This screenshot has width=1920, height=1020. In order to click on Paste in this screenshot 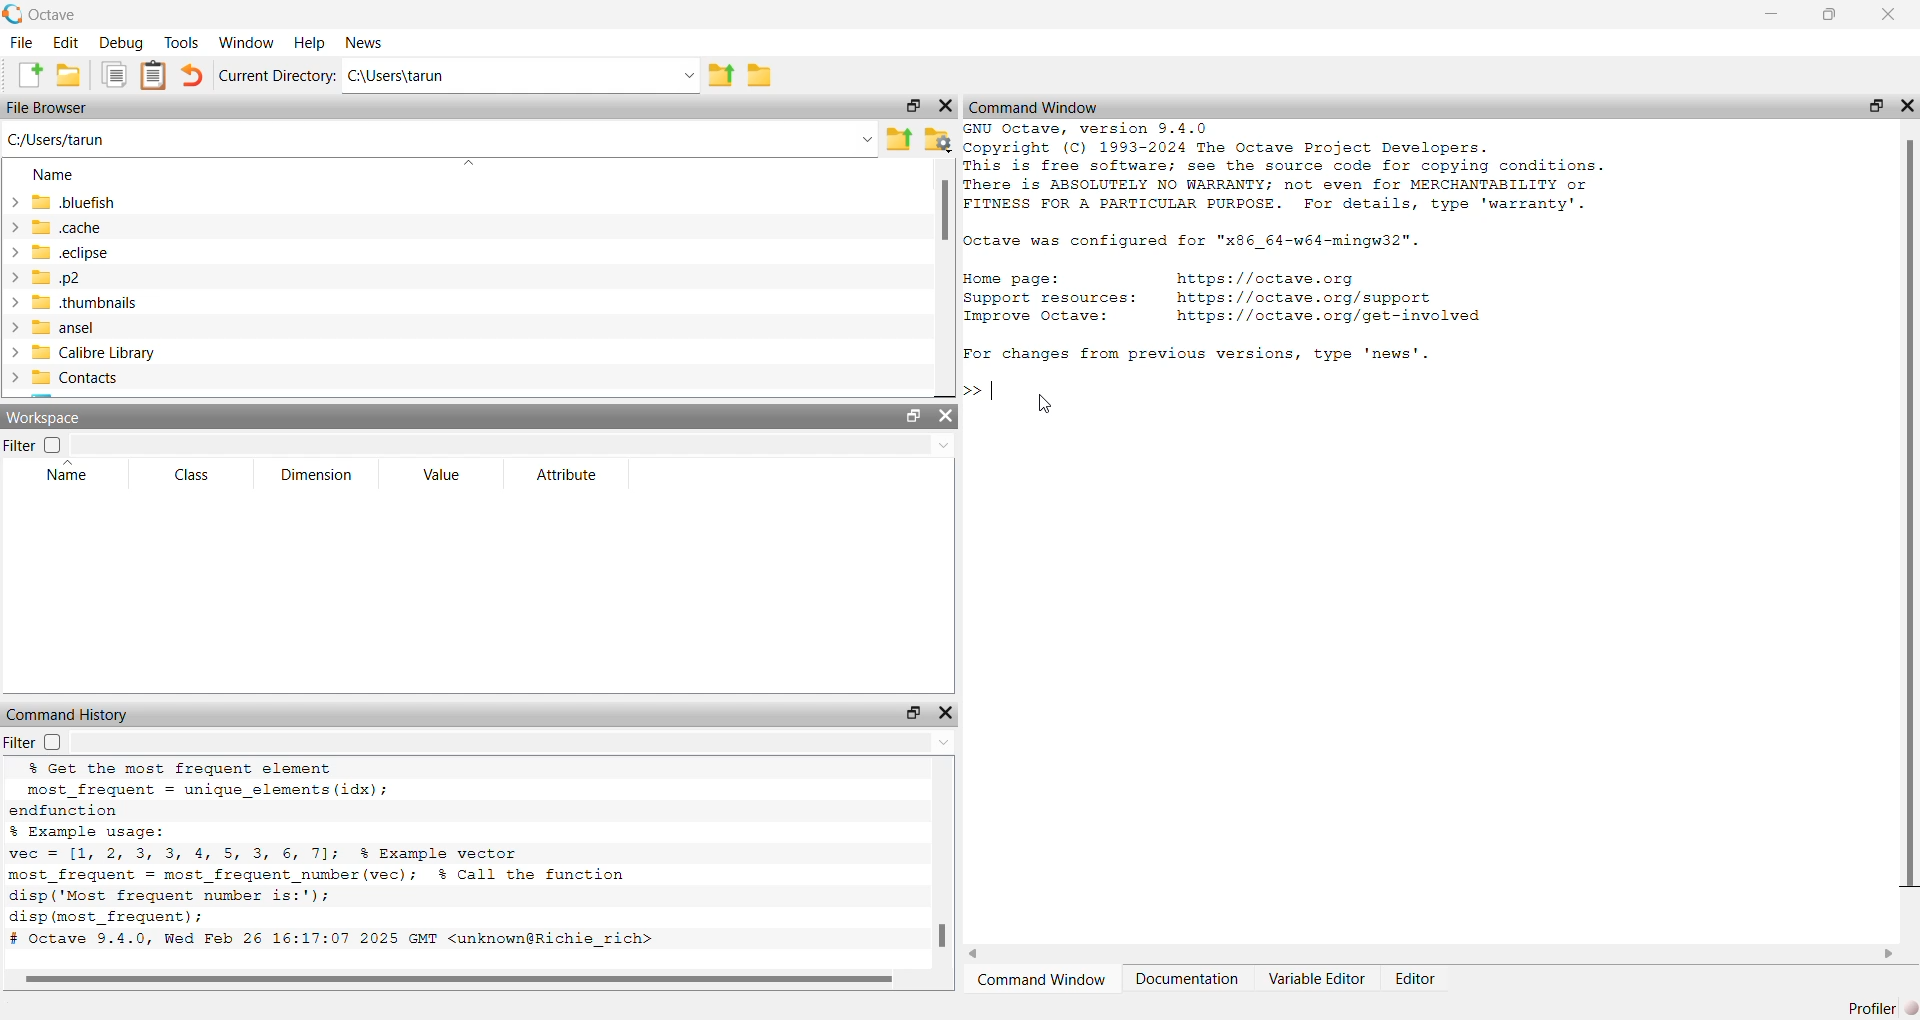, I will do `click(153, 76)`.